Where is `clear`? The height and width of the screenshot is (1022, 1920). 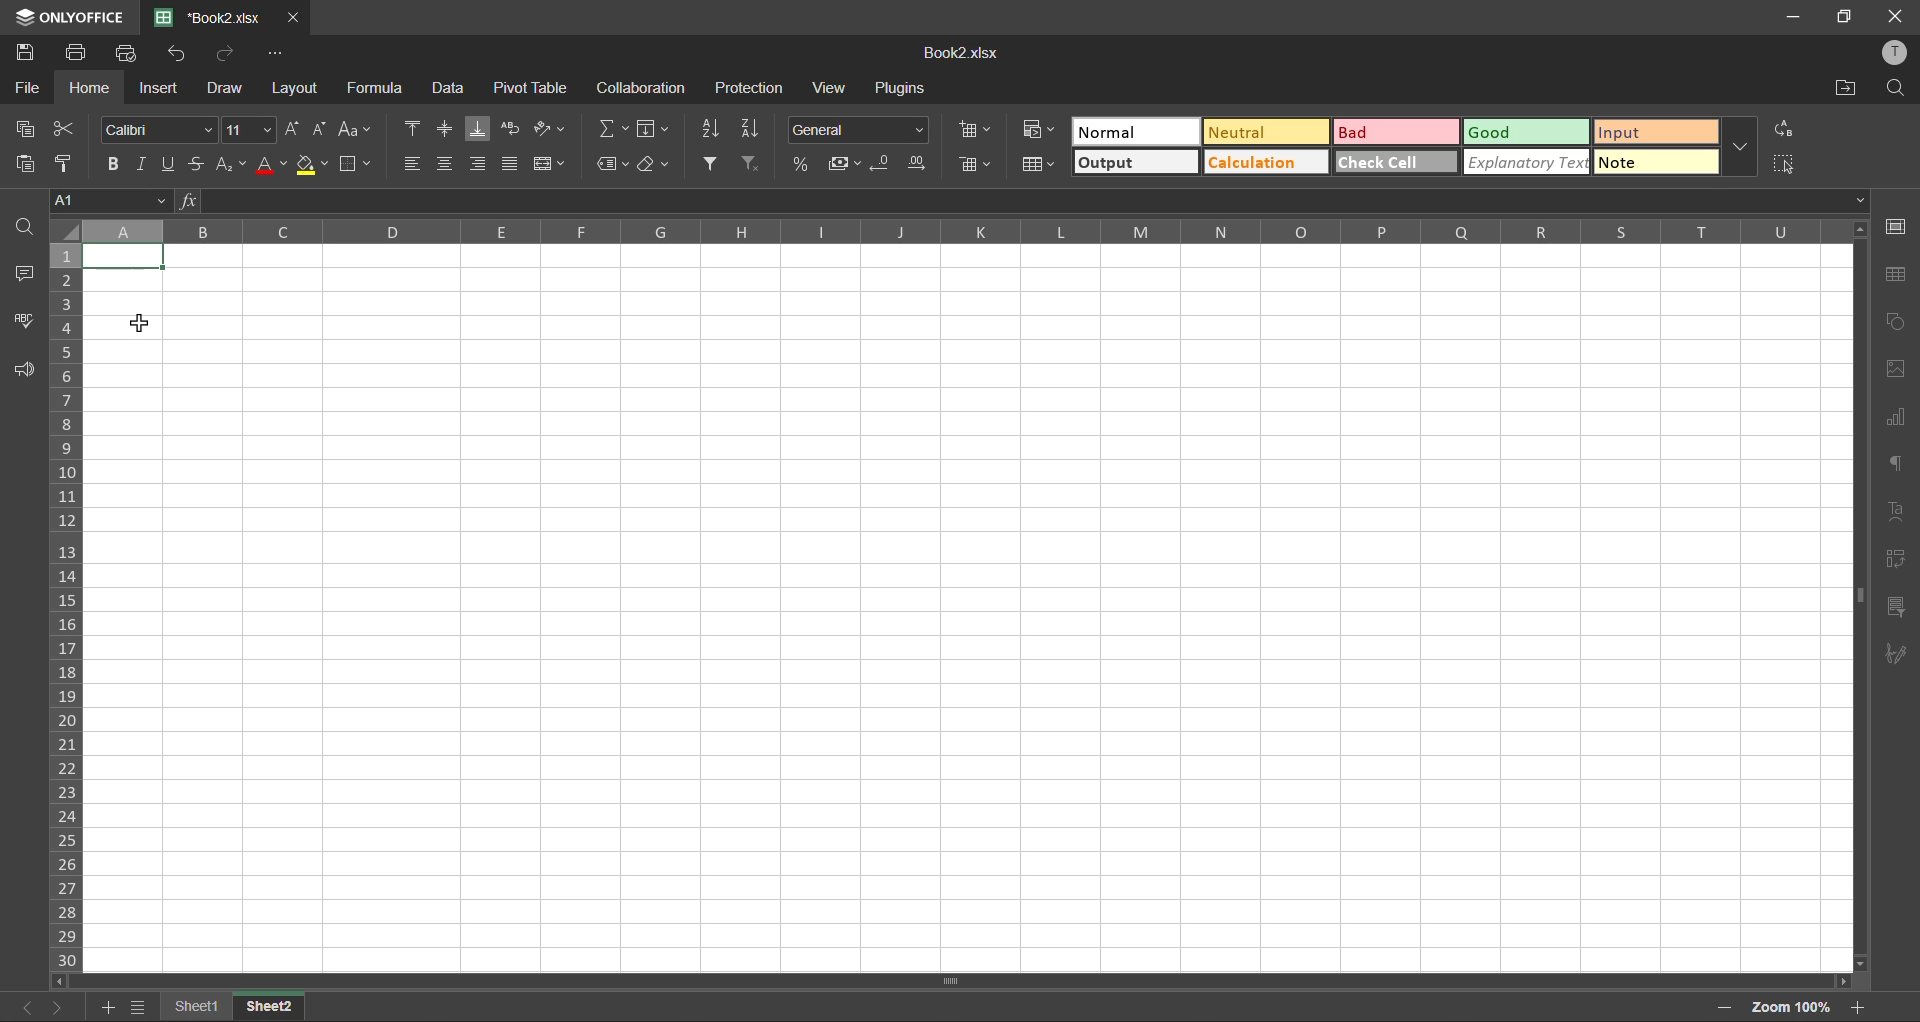 clear is located at coordinates (658, 164).